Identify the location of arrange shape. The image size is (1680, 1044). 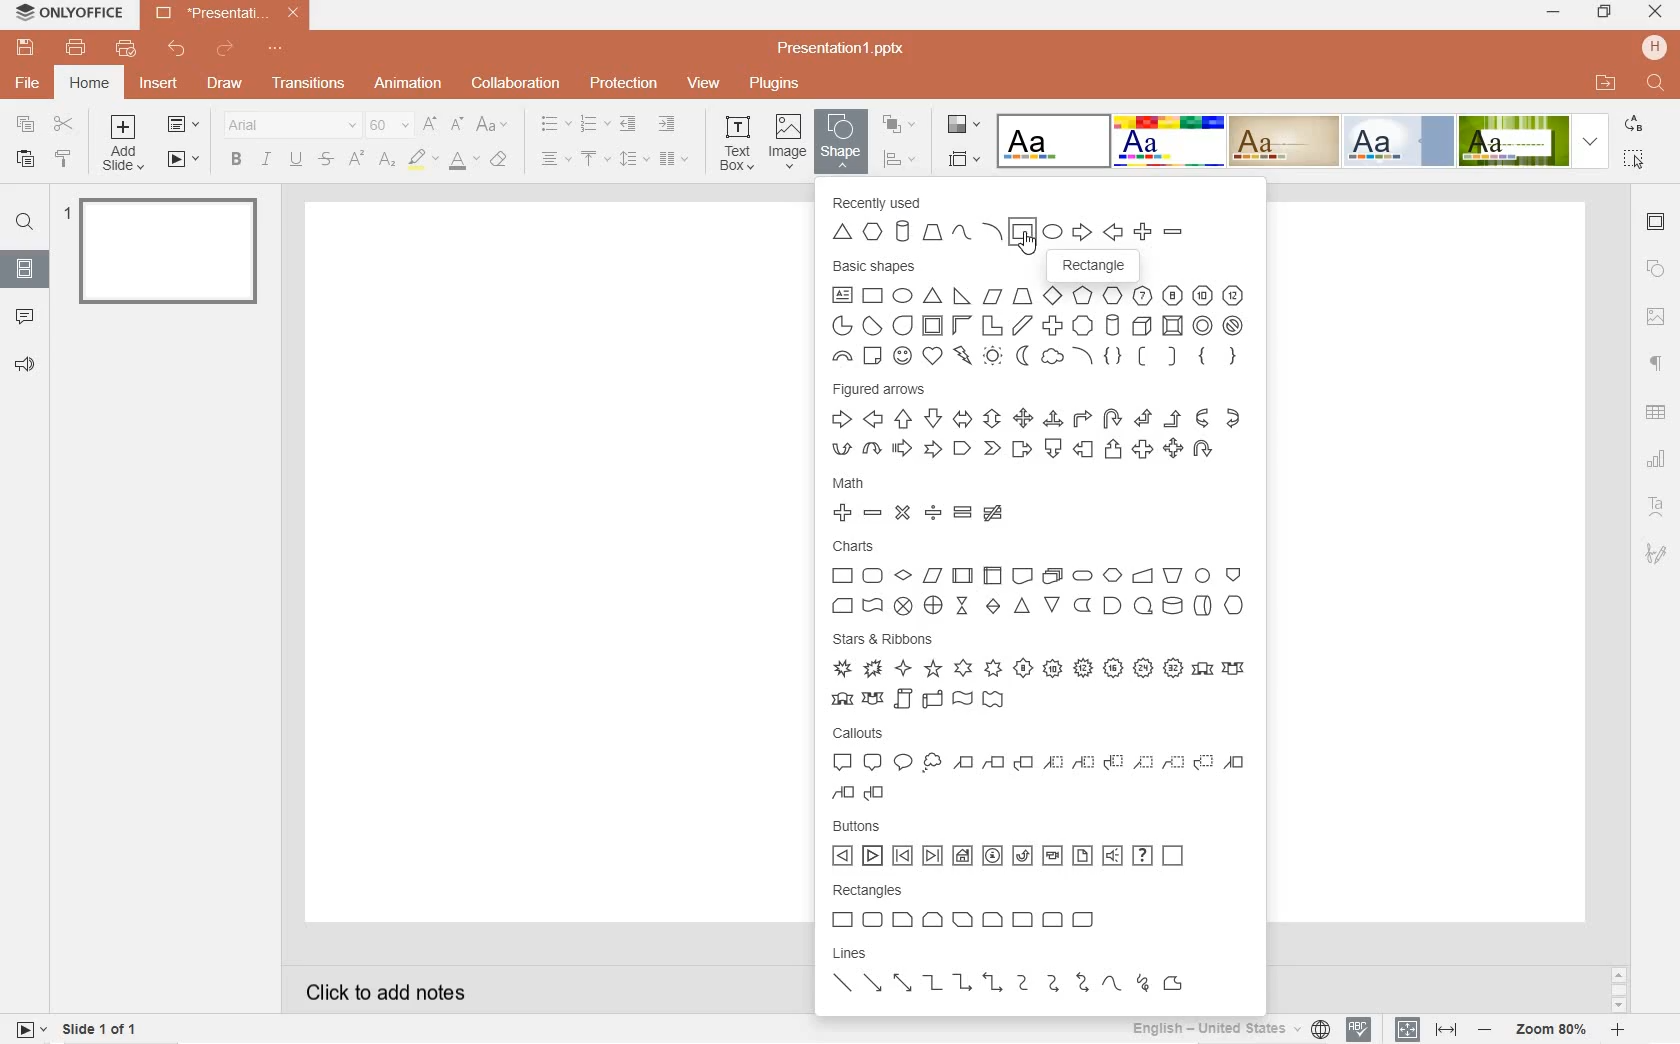
(898, 124).